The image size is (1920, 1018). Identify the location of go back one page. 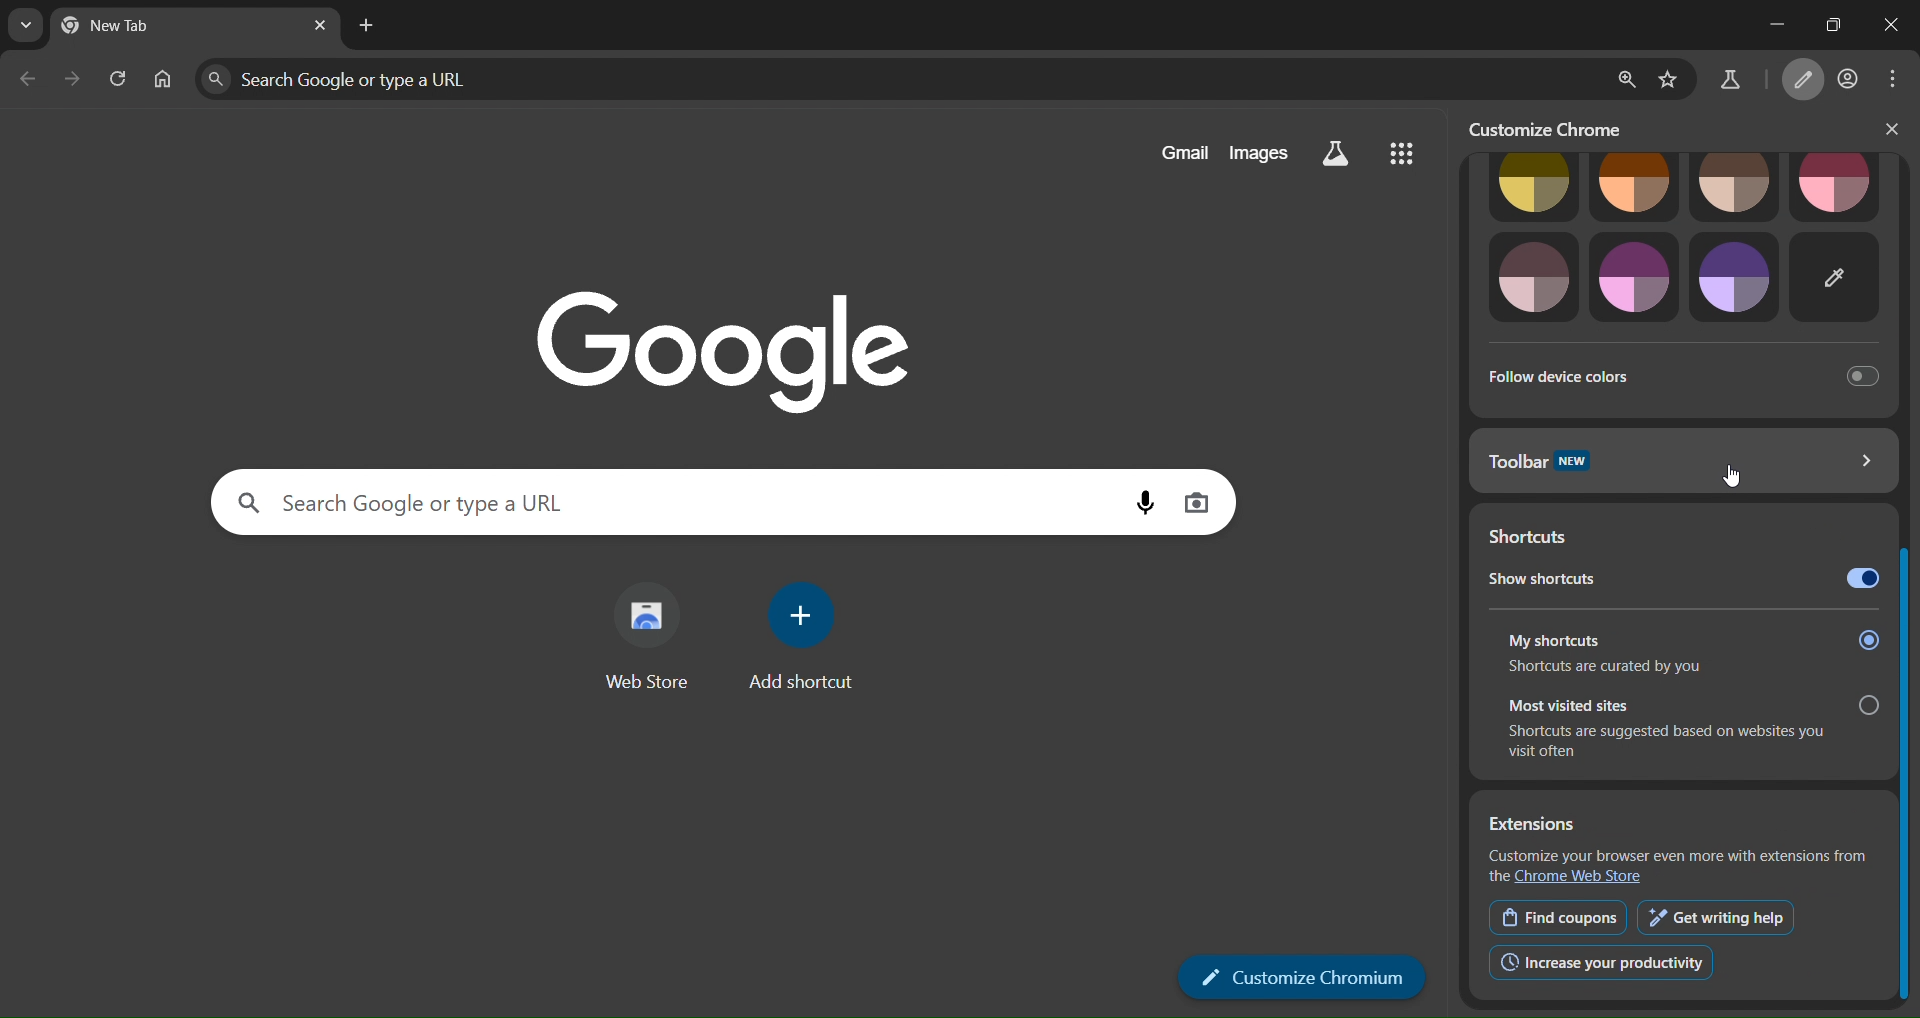
(25, 81).